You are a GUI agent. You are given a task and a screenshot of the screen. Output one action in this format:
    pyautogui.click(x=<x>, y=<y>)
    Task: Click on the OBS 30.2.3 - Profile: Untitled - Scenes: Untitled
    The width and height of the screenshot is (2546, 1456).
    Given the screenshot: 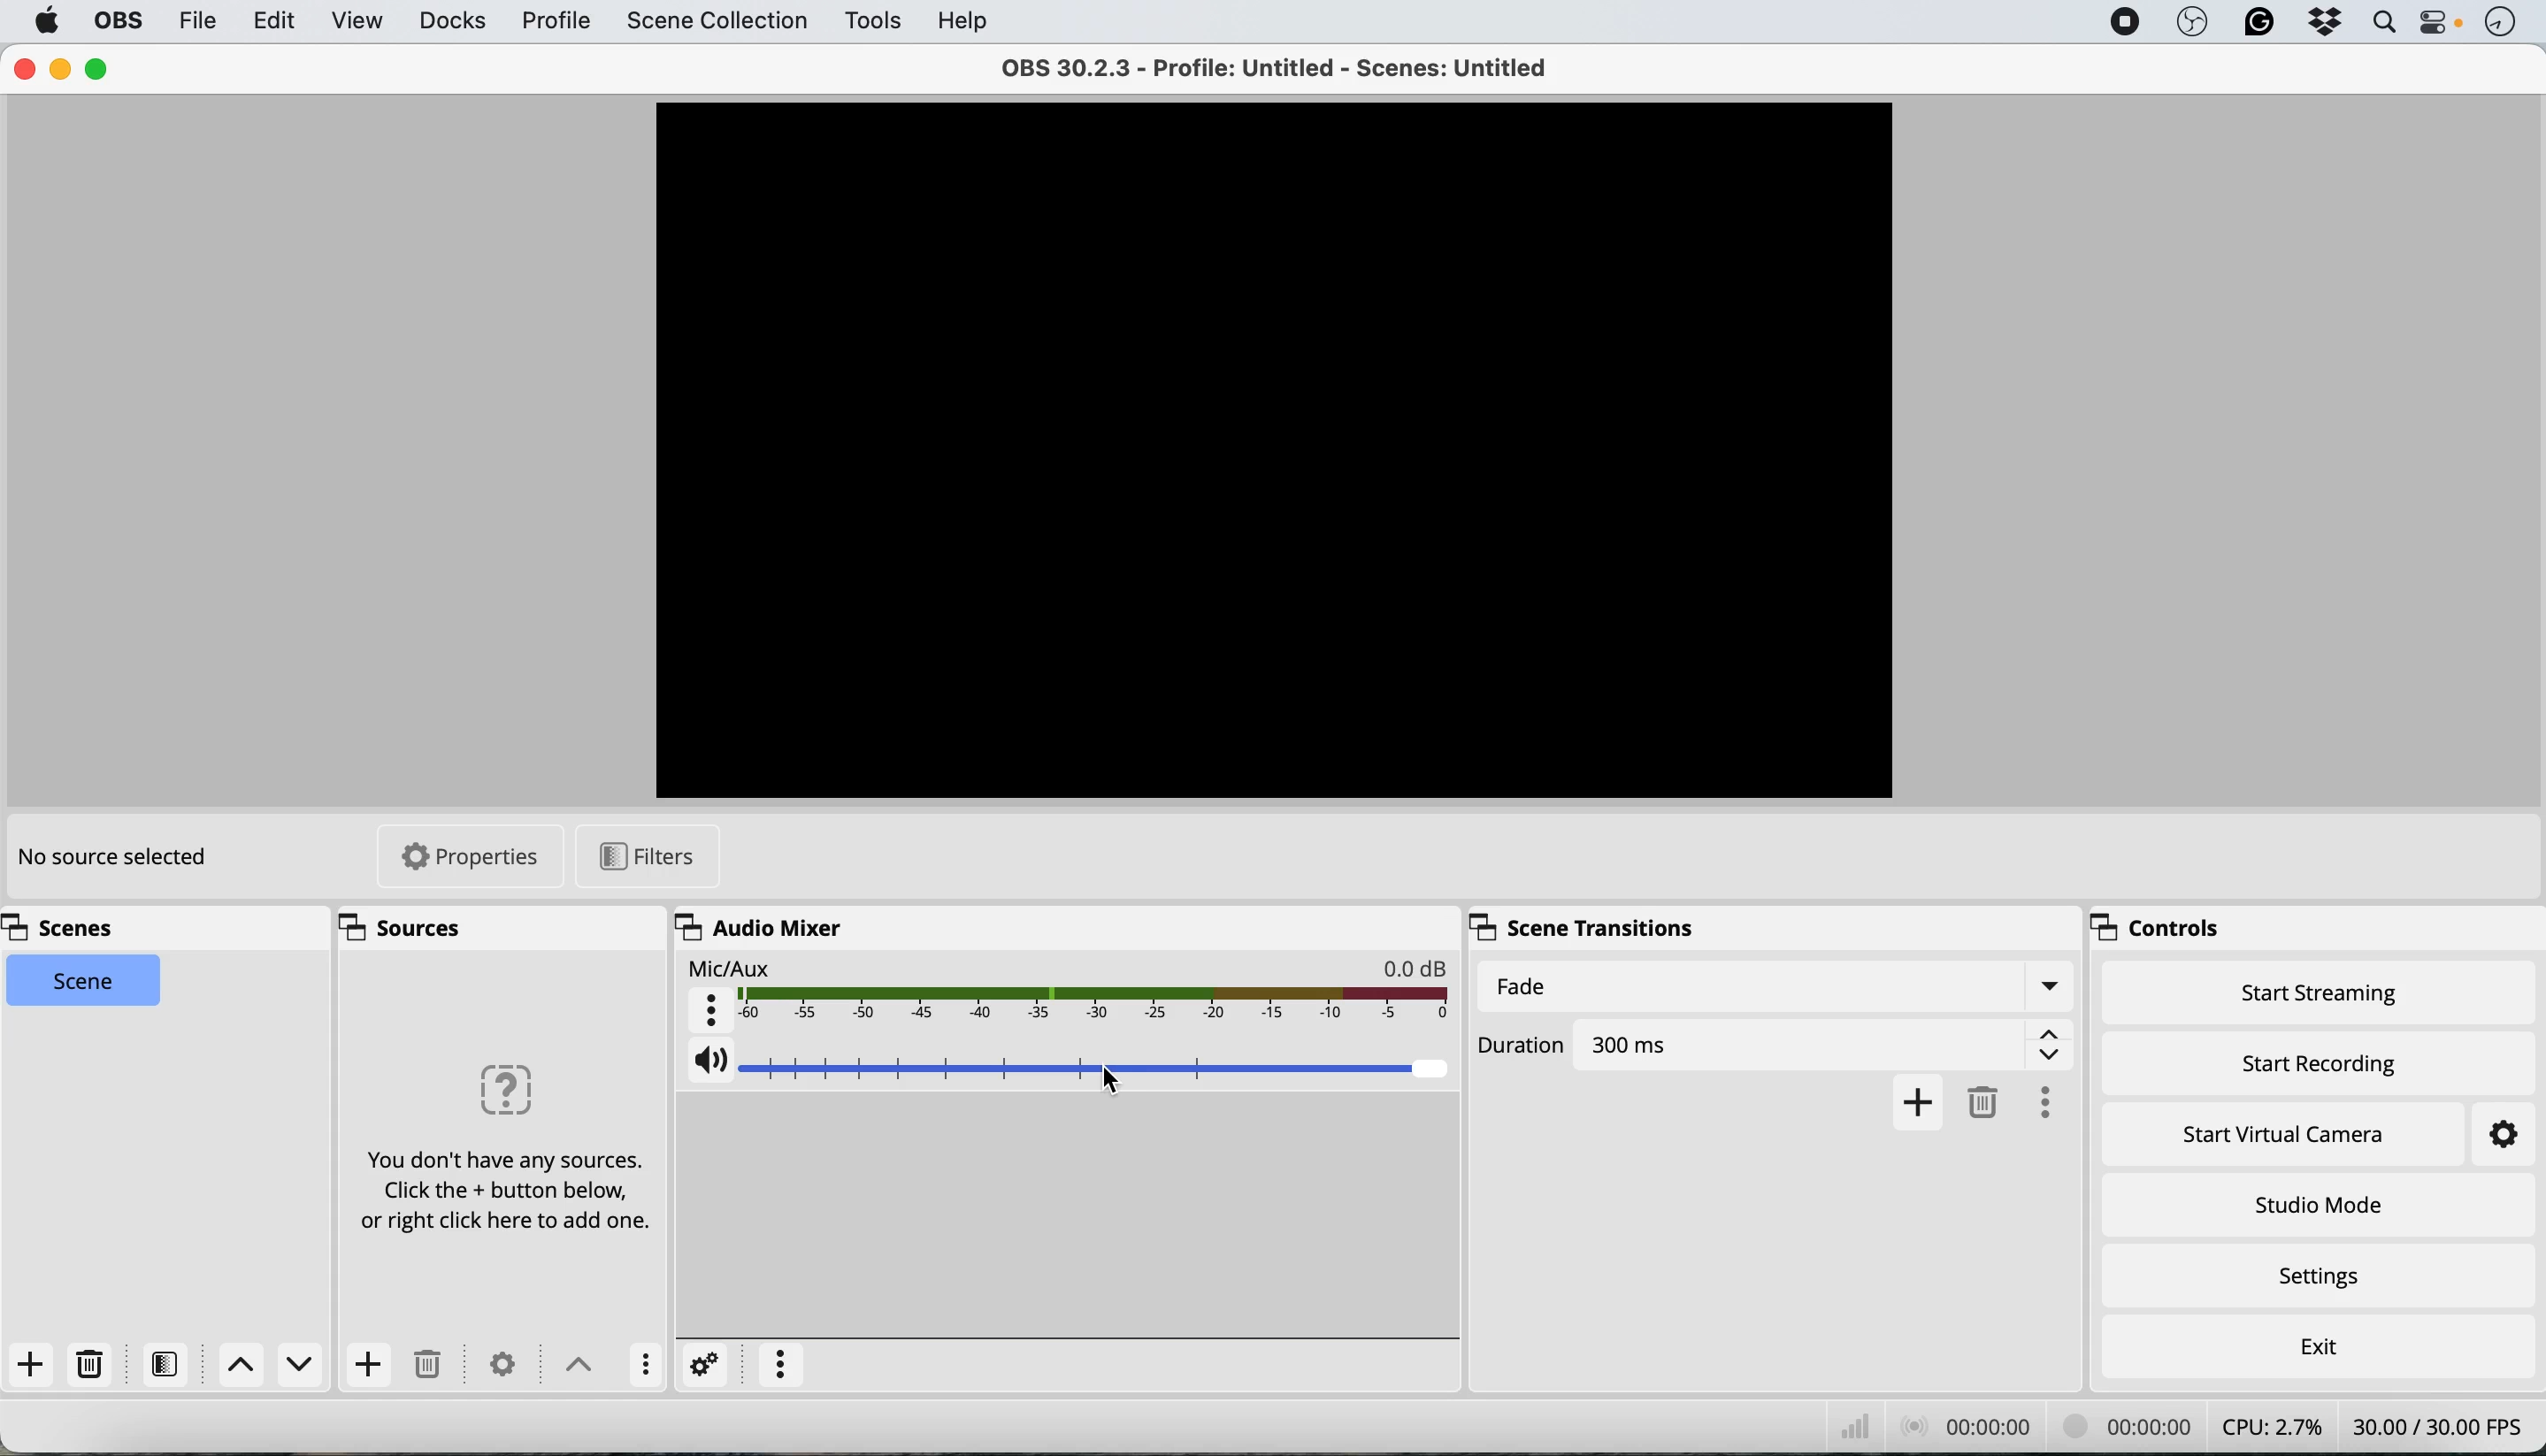 What is the action you would take?
    pyautogui.click(x=1269, y=68)
    